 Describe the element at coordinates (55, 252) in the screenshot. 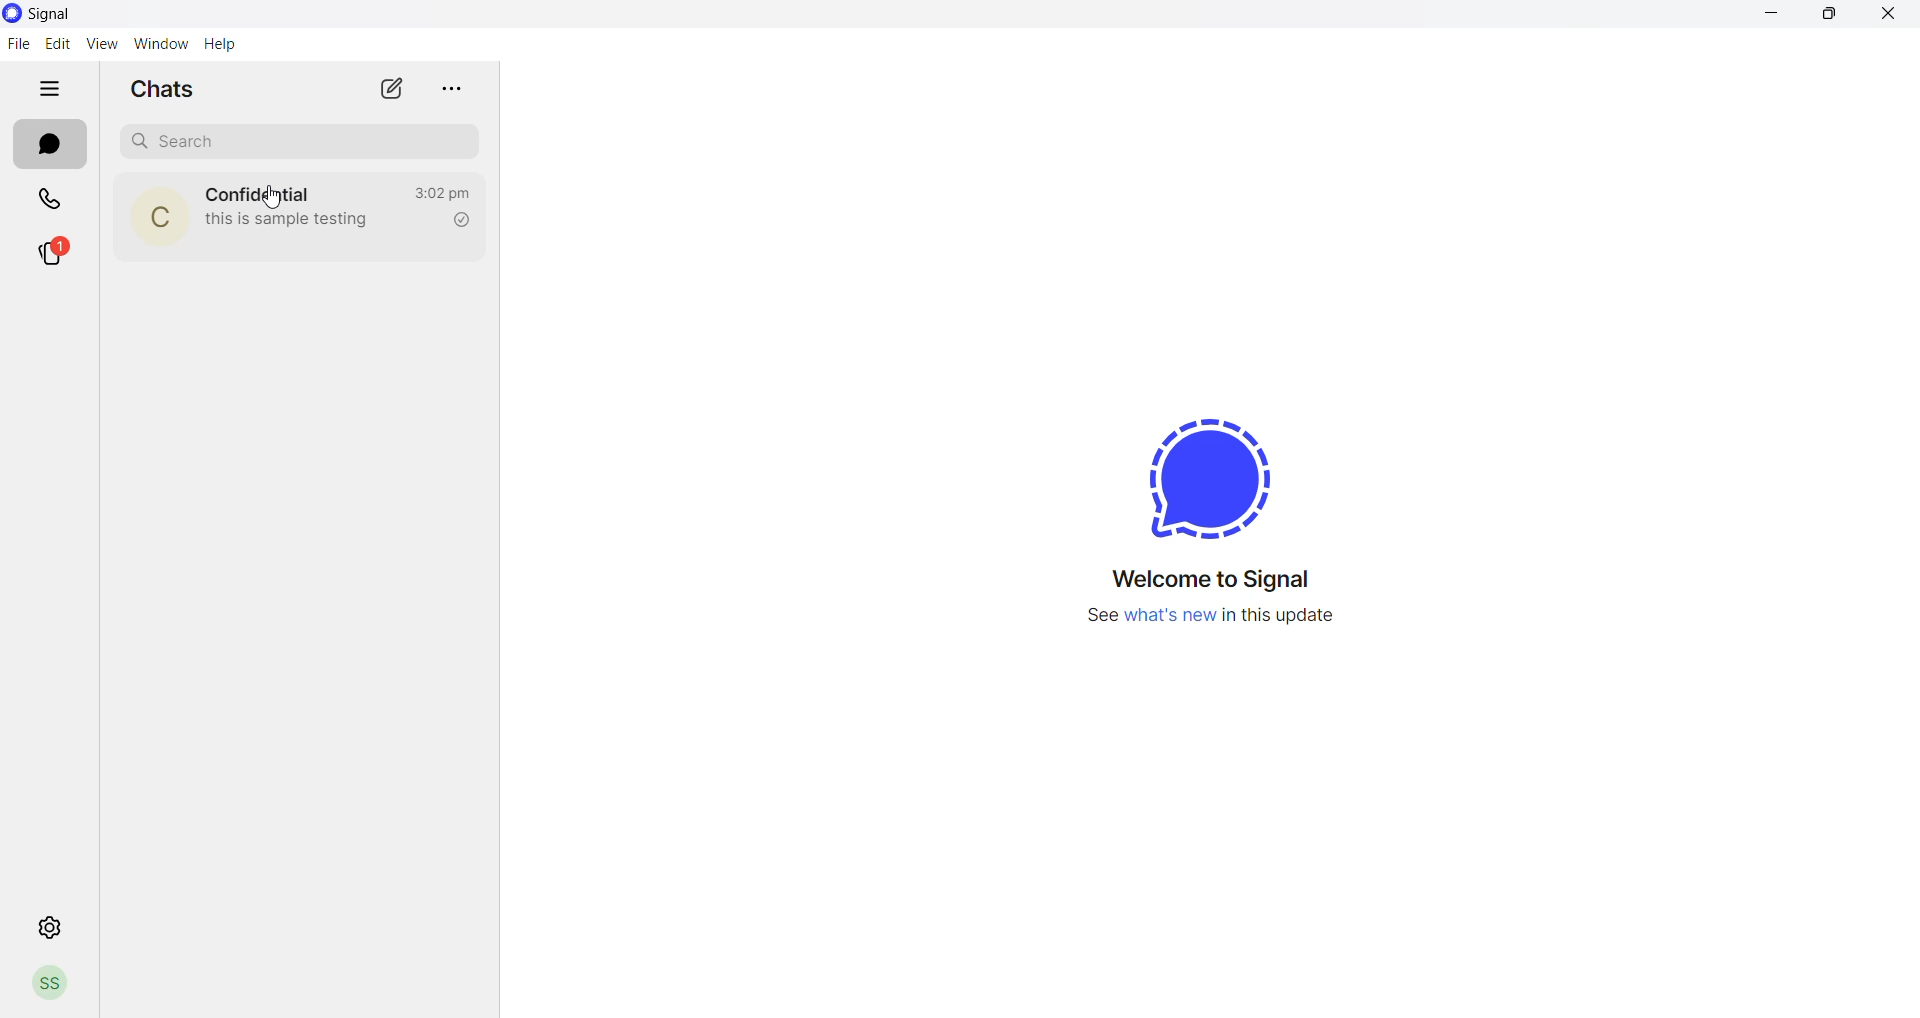

I see `stories` at that location.